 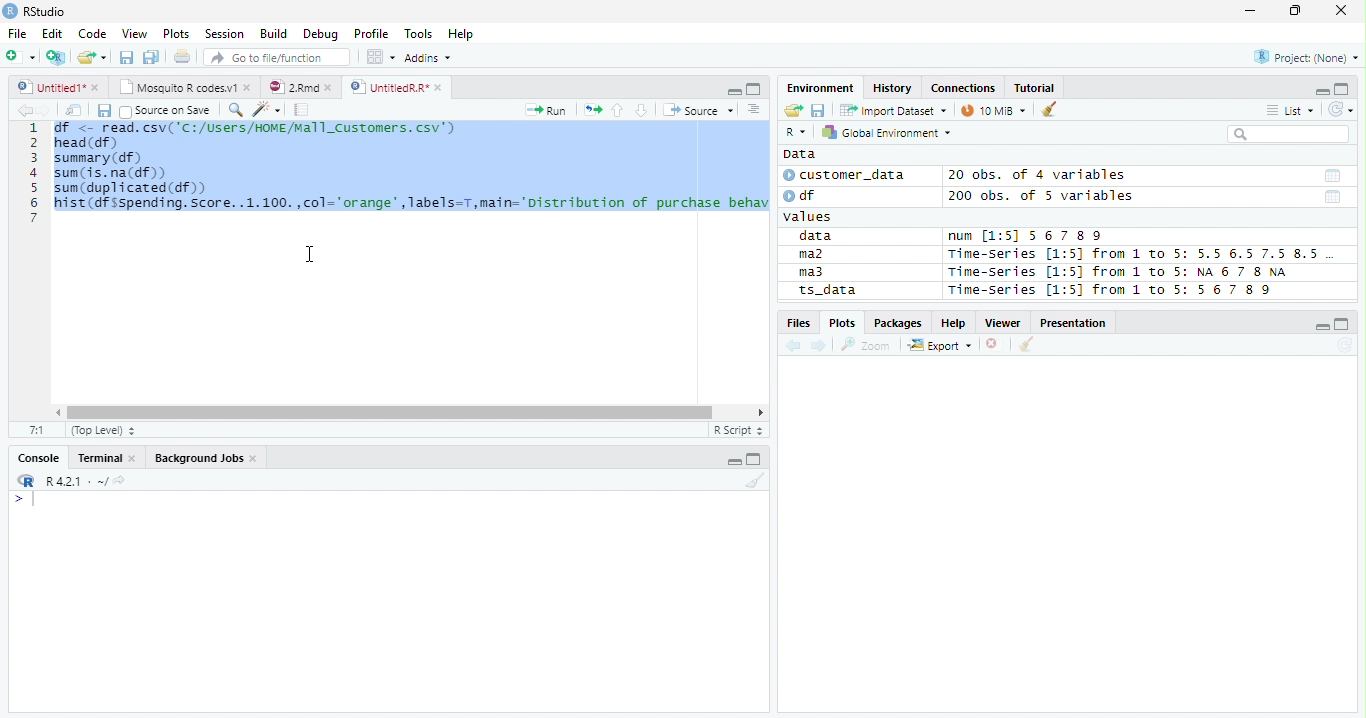 I want to click on Row Number, so click(x=33, y=175).